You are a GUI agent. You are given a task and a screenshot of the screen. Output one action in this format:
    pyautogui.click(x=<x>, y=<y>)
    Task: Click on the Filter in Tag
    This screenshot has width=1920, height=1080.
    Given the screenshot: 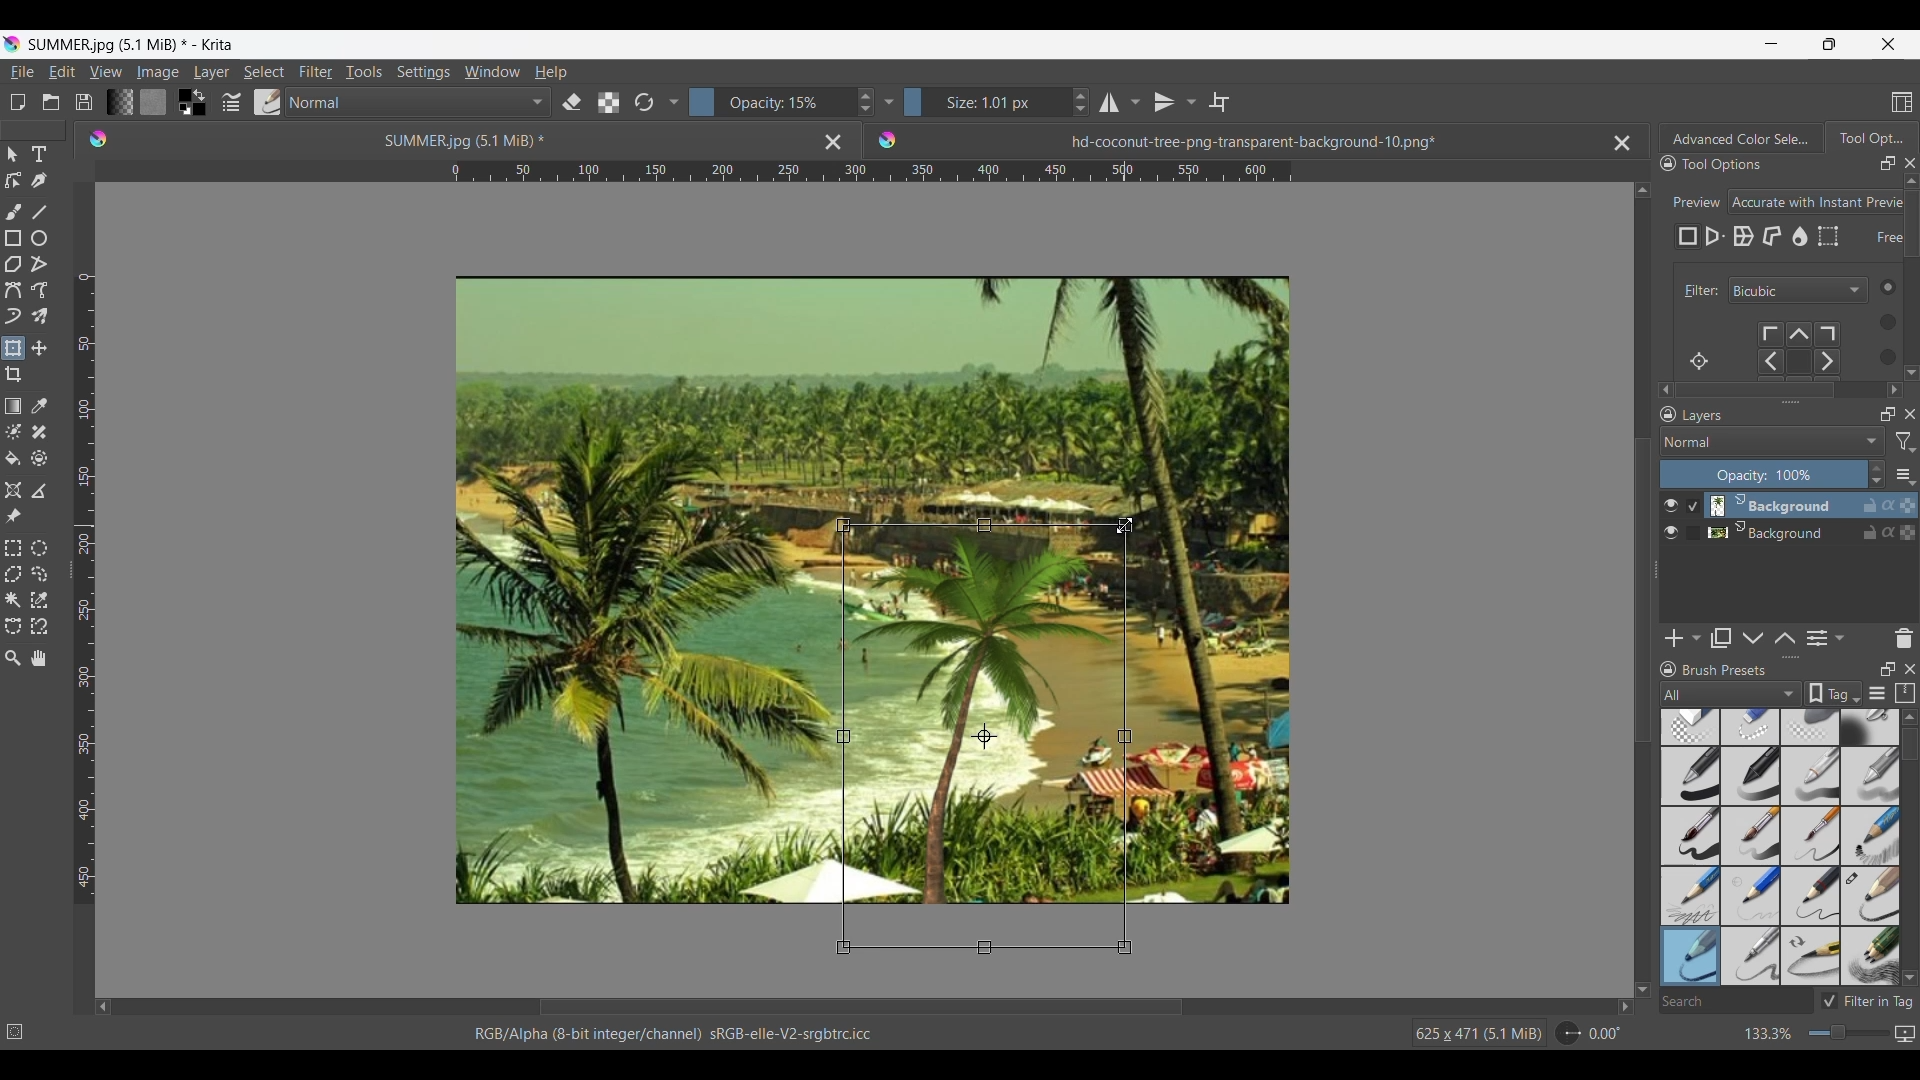 What is the action you would take?
    pyautogui.click(x=1870, y=1001)
    